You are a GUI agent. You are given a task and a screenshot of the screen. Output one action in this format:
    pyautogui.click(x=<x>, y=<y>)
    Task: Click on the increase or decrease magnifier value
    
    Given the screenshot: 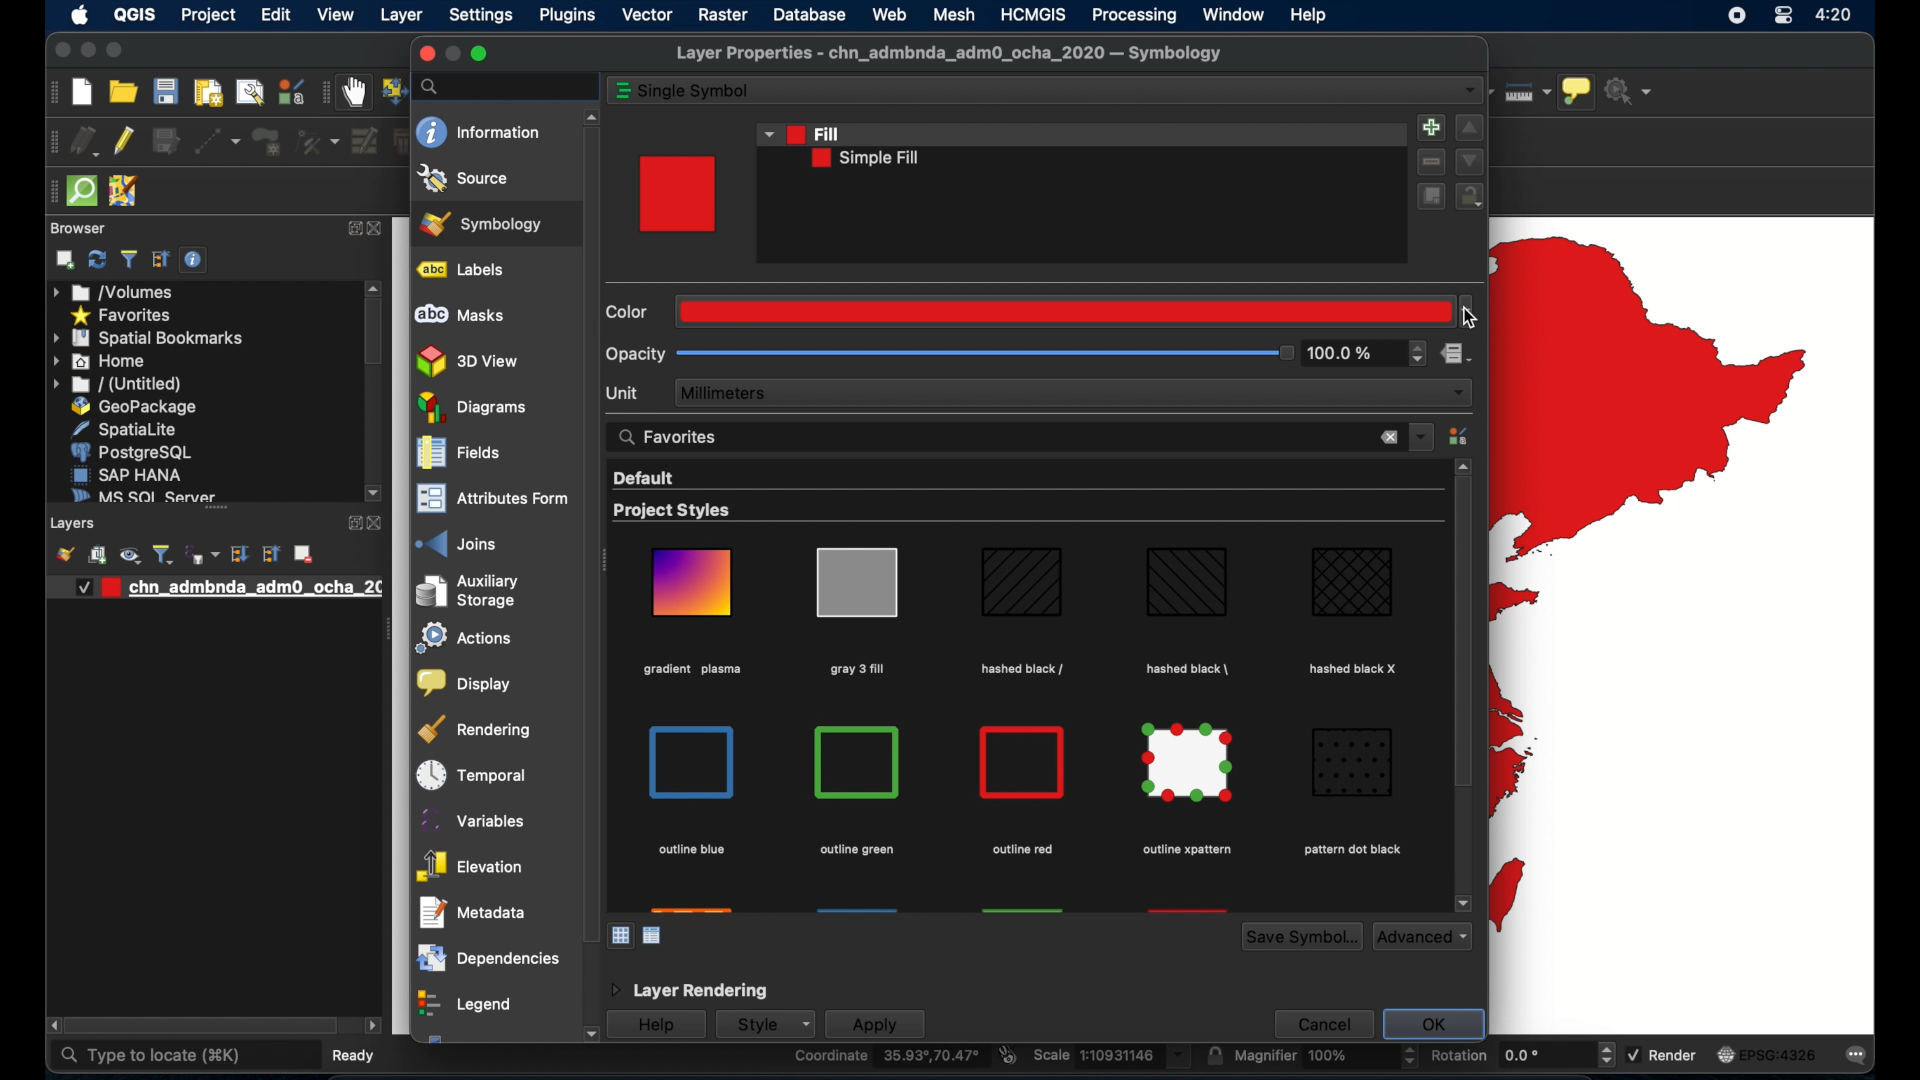 What is the action you would take?
    pyautogui.click(x=1410, y=1057)
    